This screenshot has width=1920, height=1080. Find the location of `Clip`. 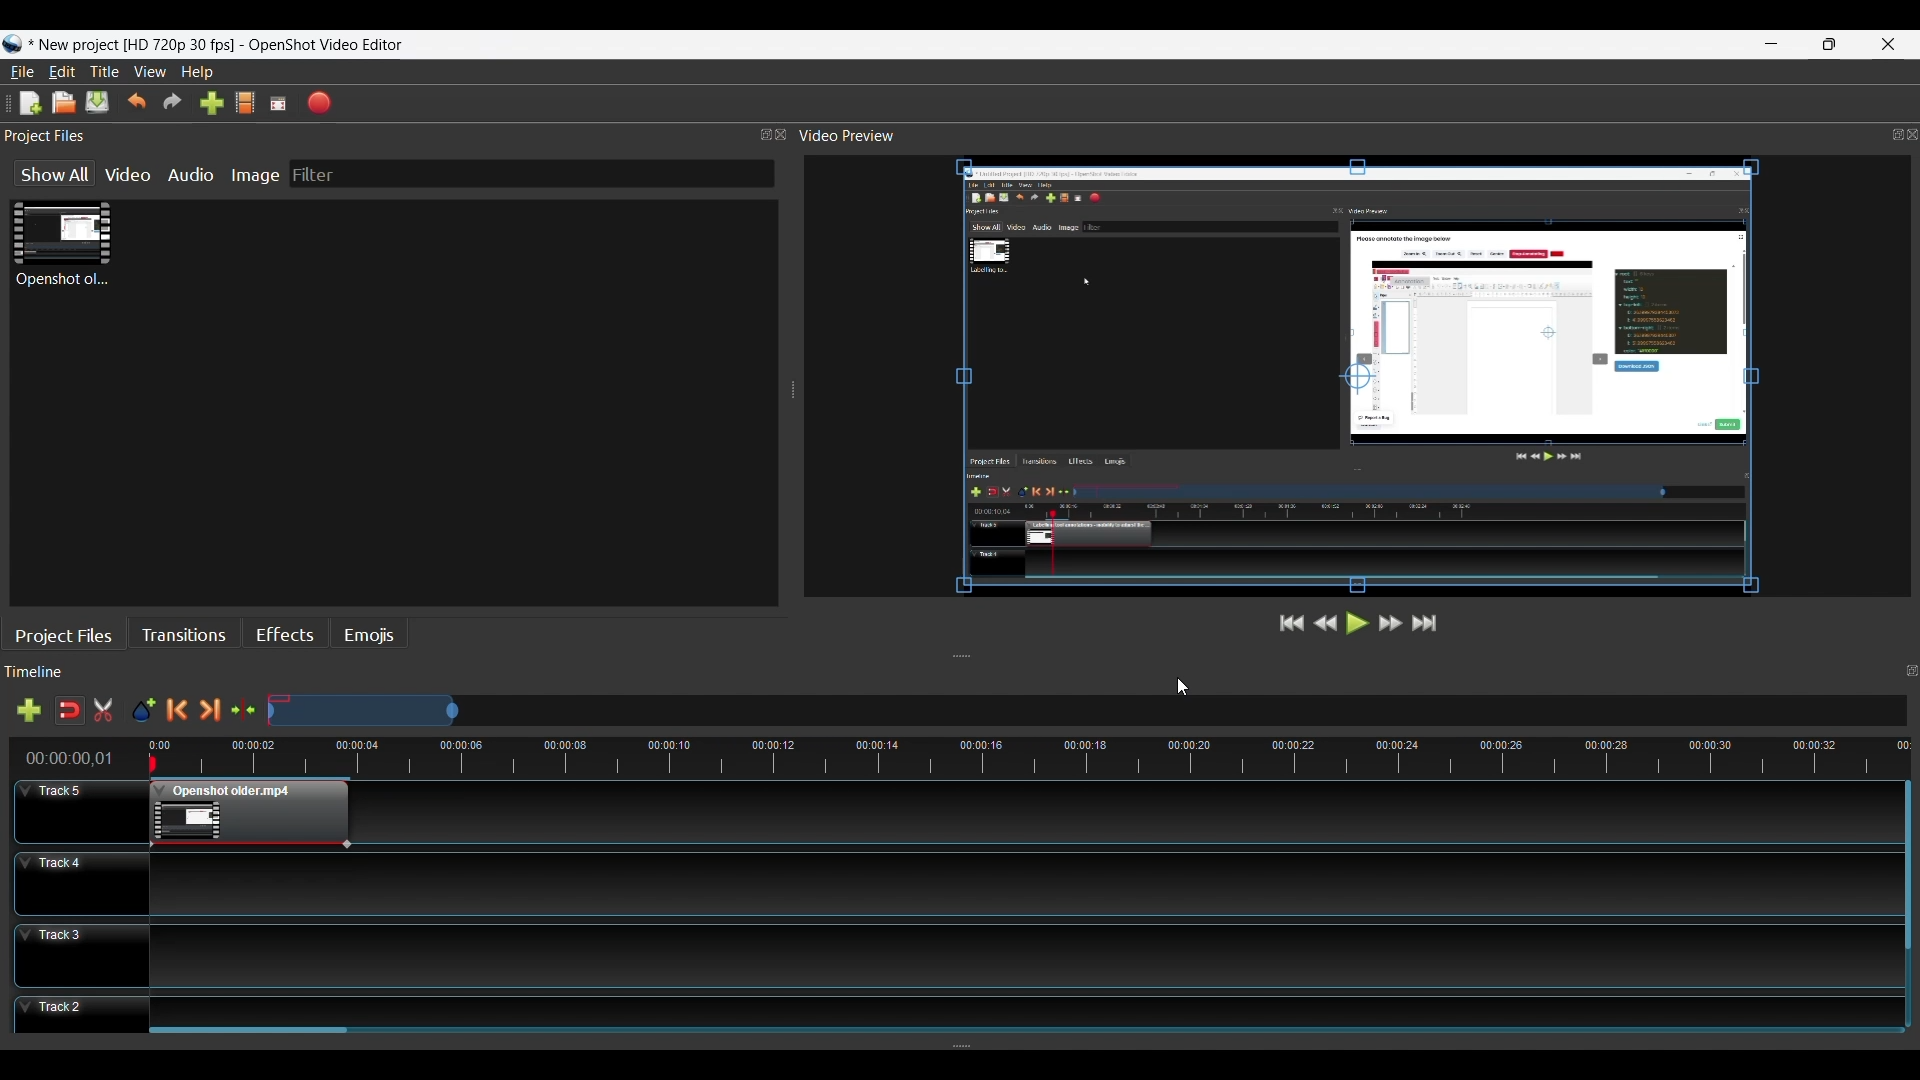

Clip is located at coordinates (61, 248).